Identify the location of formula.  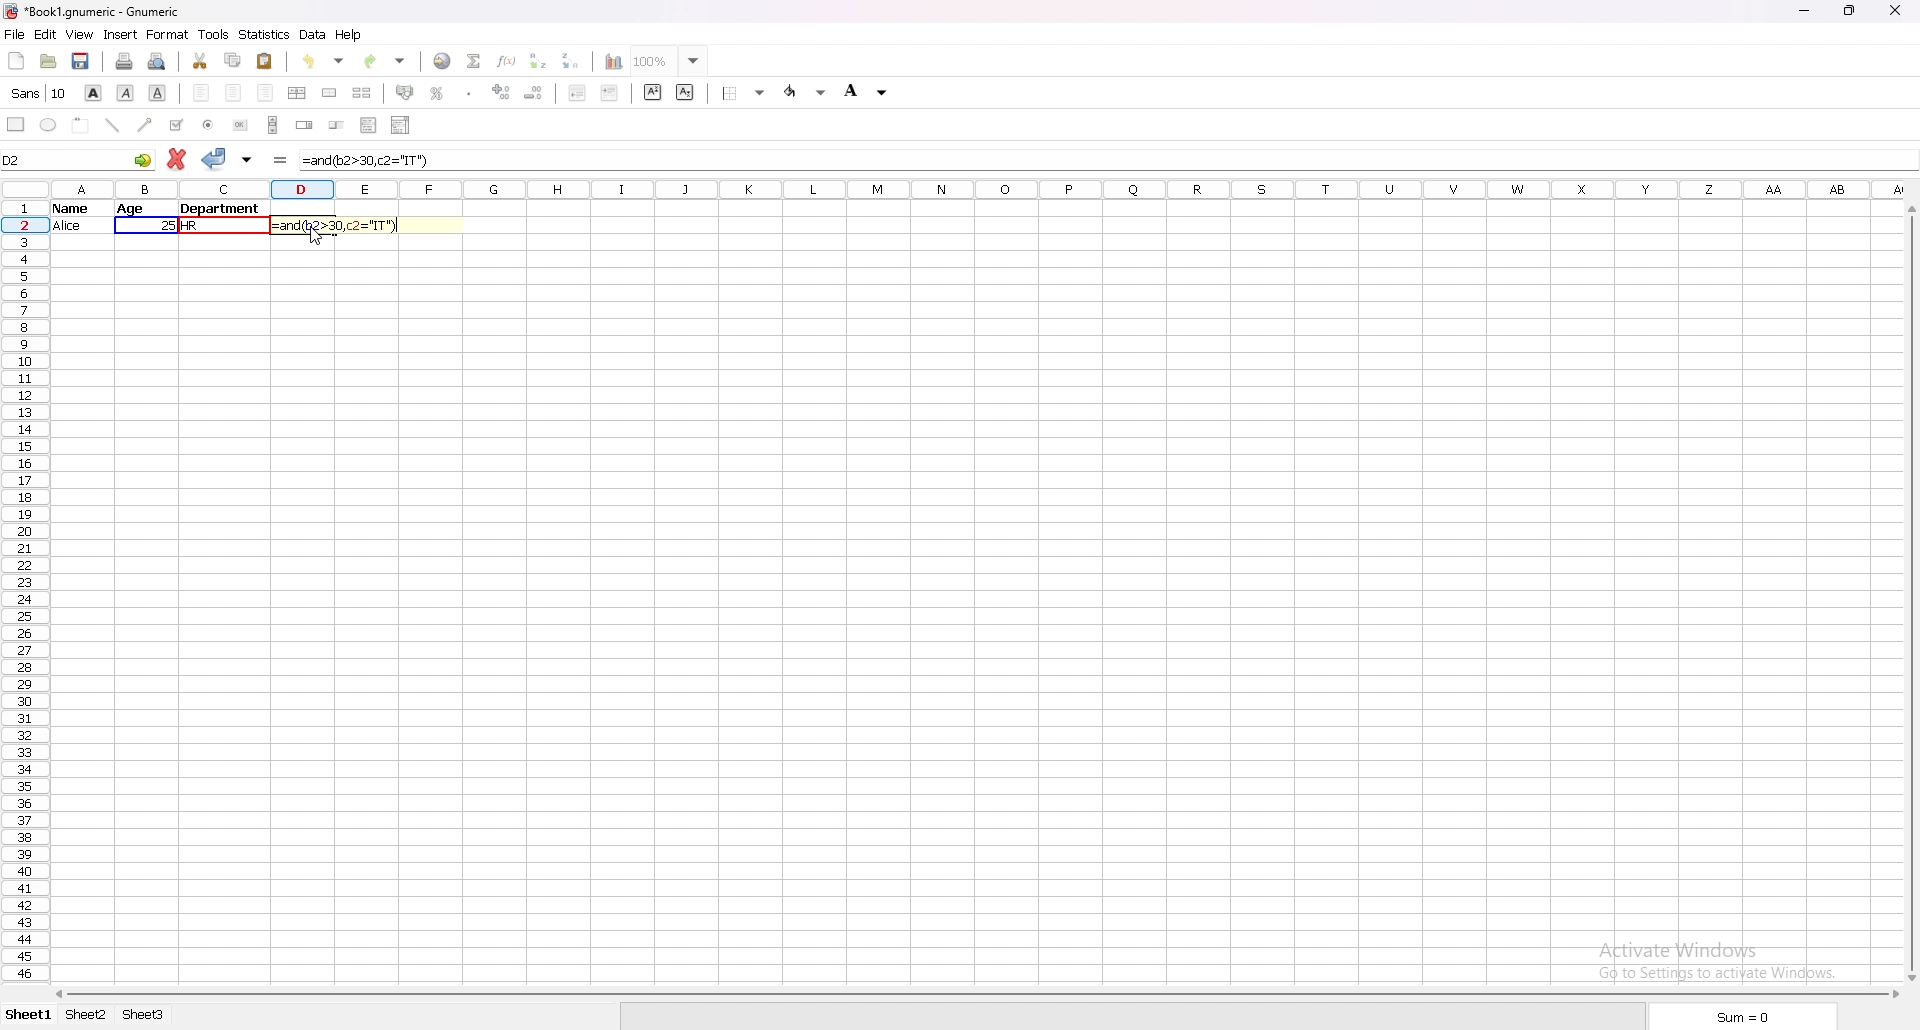
(281, 160).